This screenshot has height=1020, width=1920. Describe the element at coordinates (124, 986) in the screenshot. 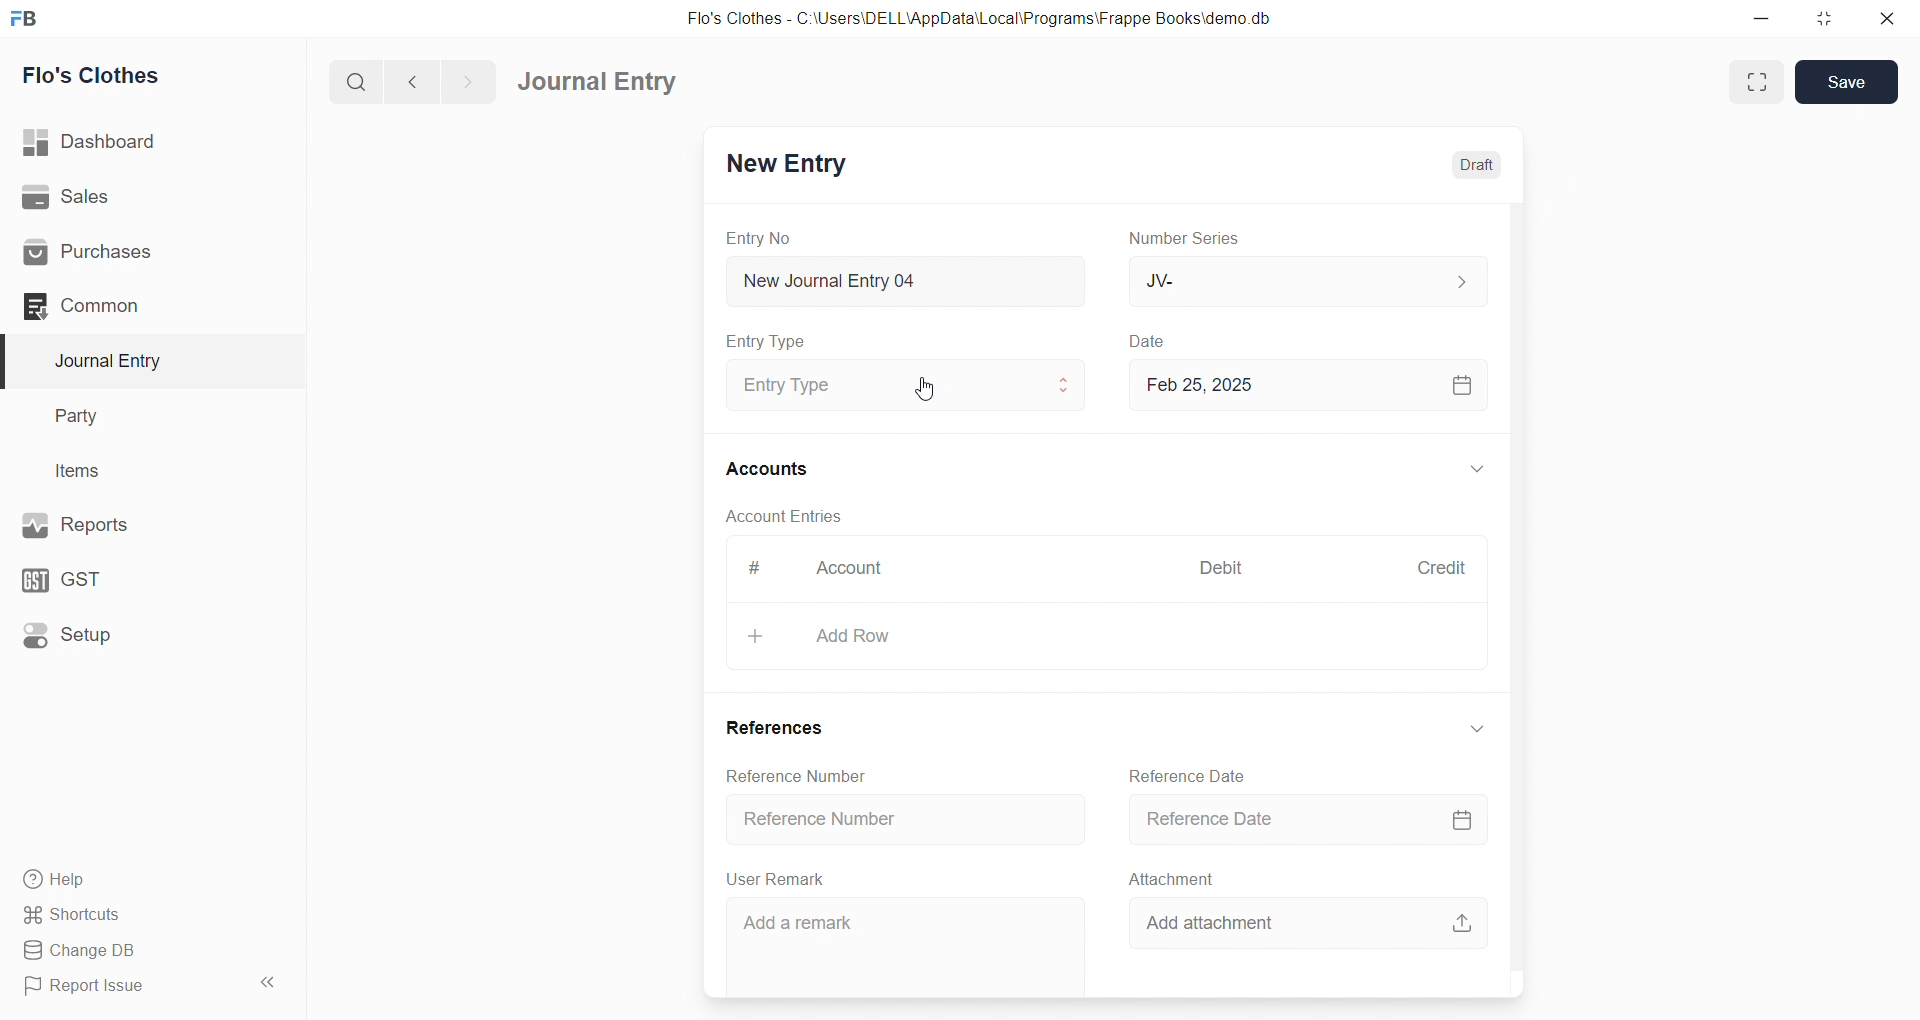

I see `Report Issue` at that location.